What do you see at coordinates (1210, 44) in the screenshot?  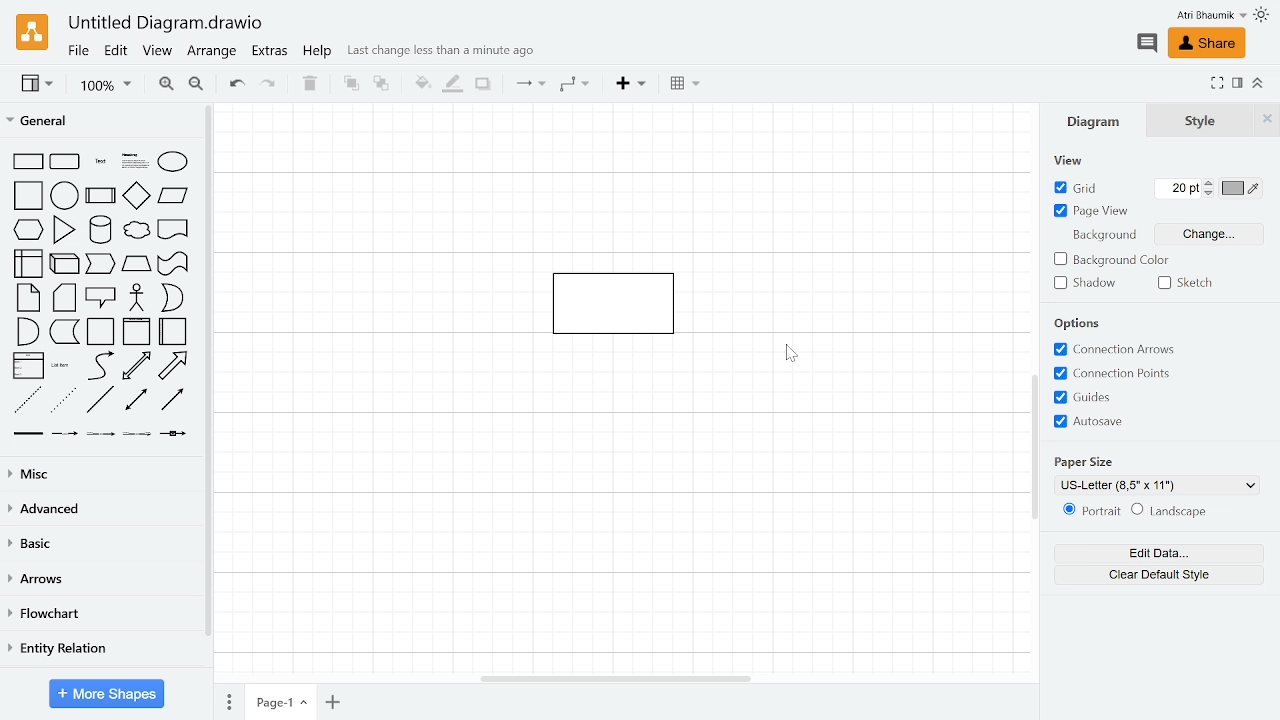 I see `Share` at bounding box center [1210, 44].